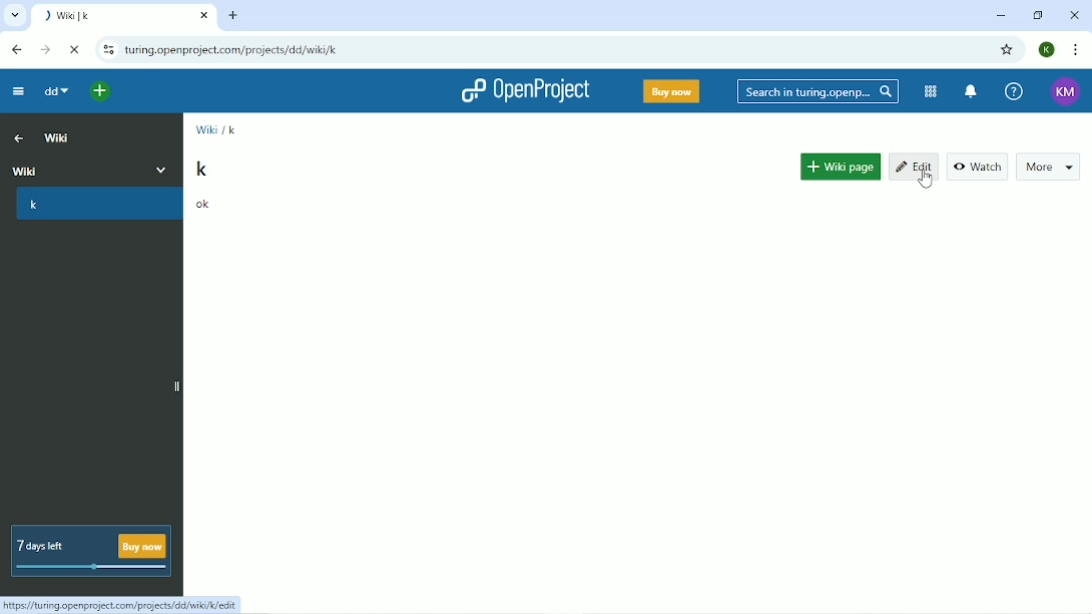 The image size is (1092, 614). What do you see at coordinates (1065, 91) in the screenshot?
I see `Account` at bounding box center [1065, 91].